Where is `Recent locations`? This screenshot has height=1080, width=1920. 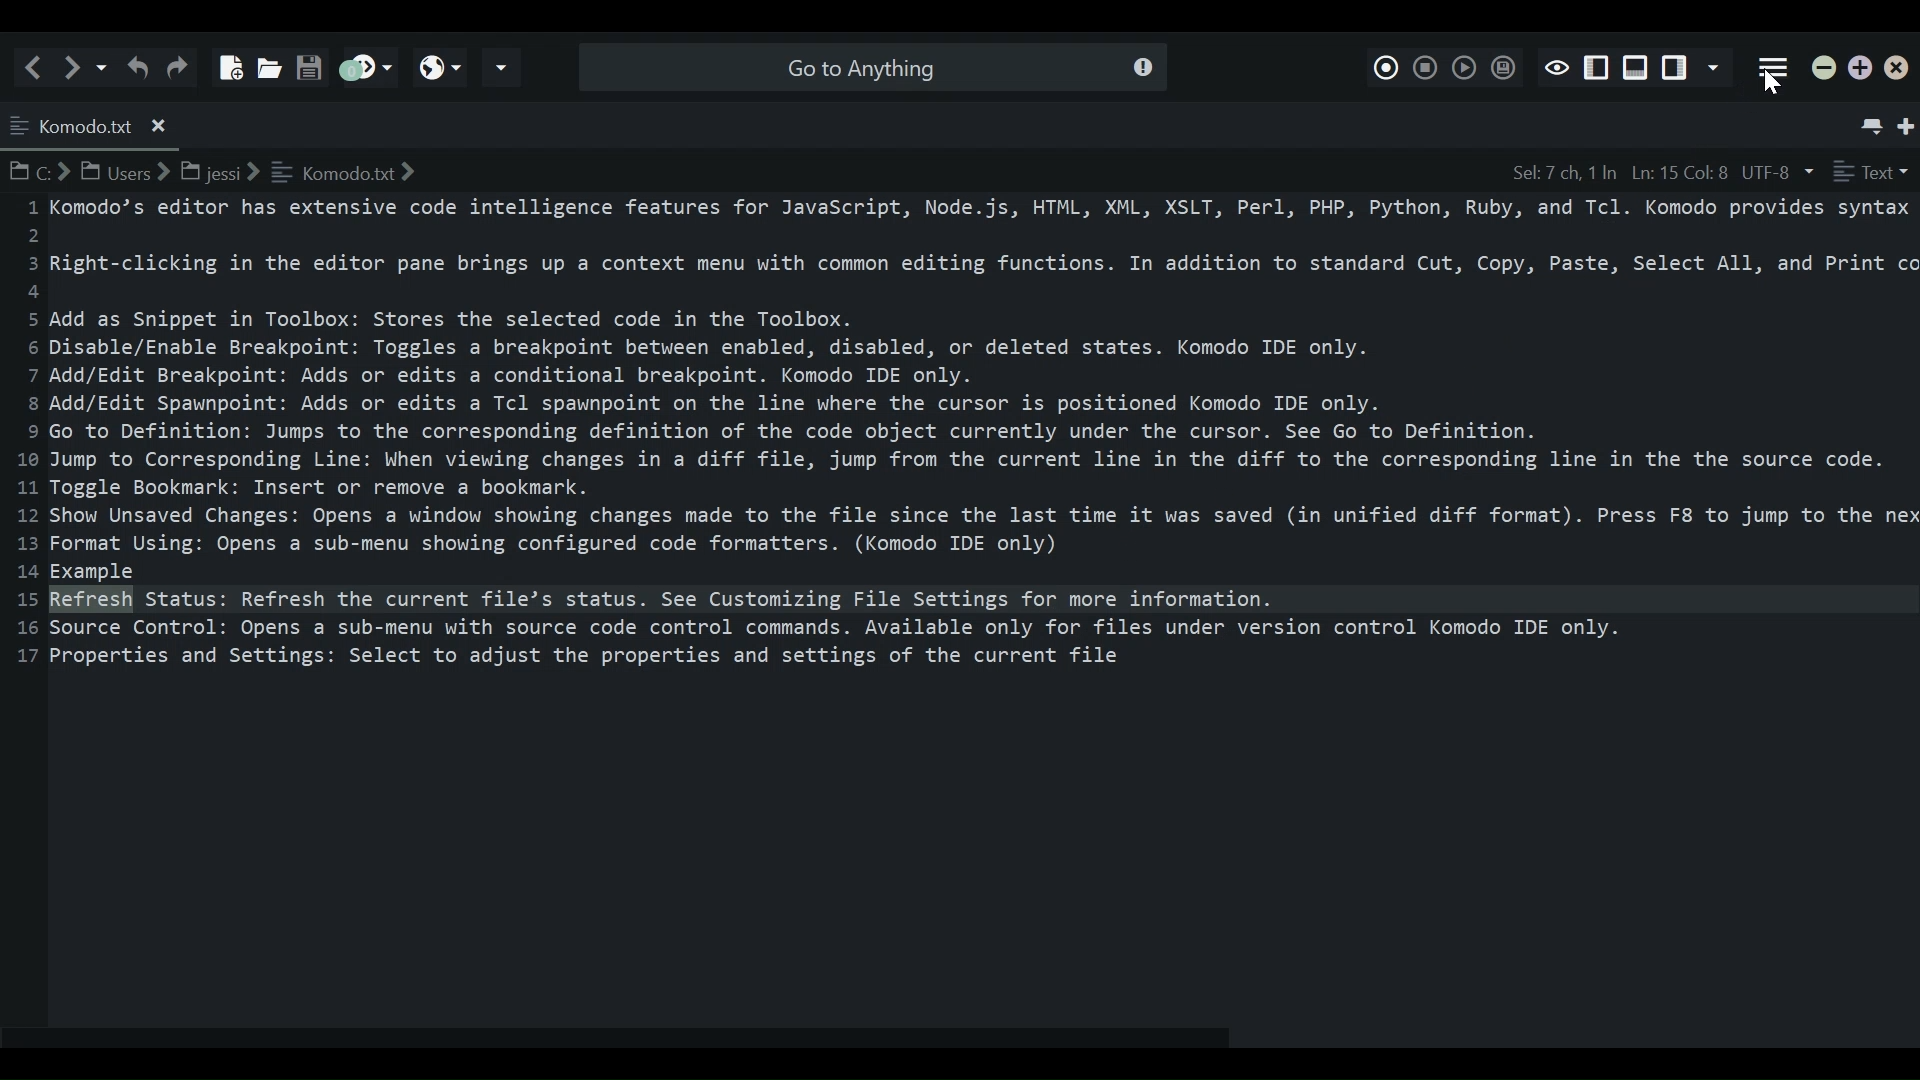
Recent locations is located at coordinates (103, 66).